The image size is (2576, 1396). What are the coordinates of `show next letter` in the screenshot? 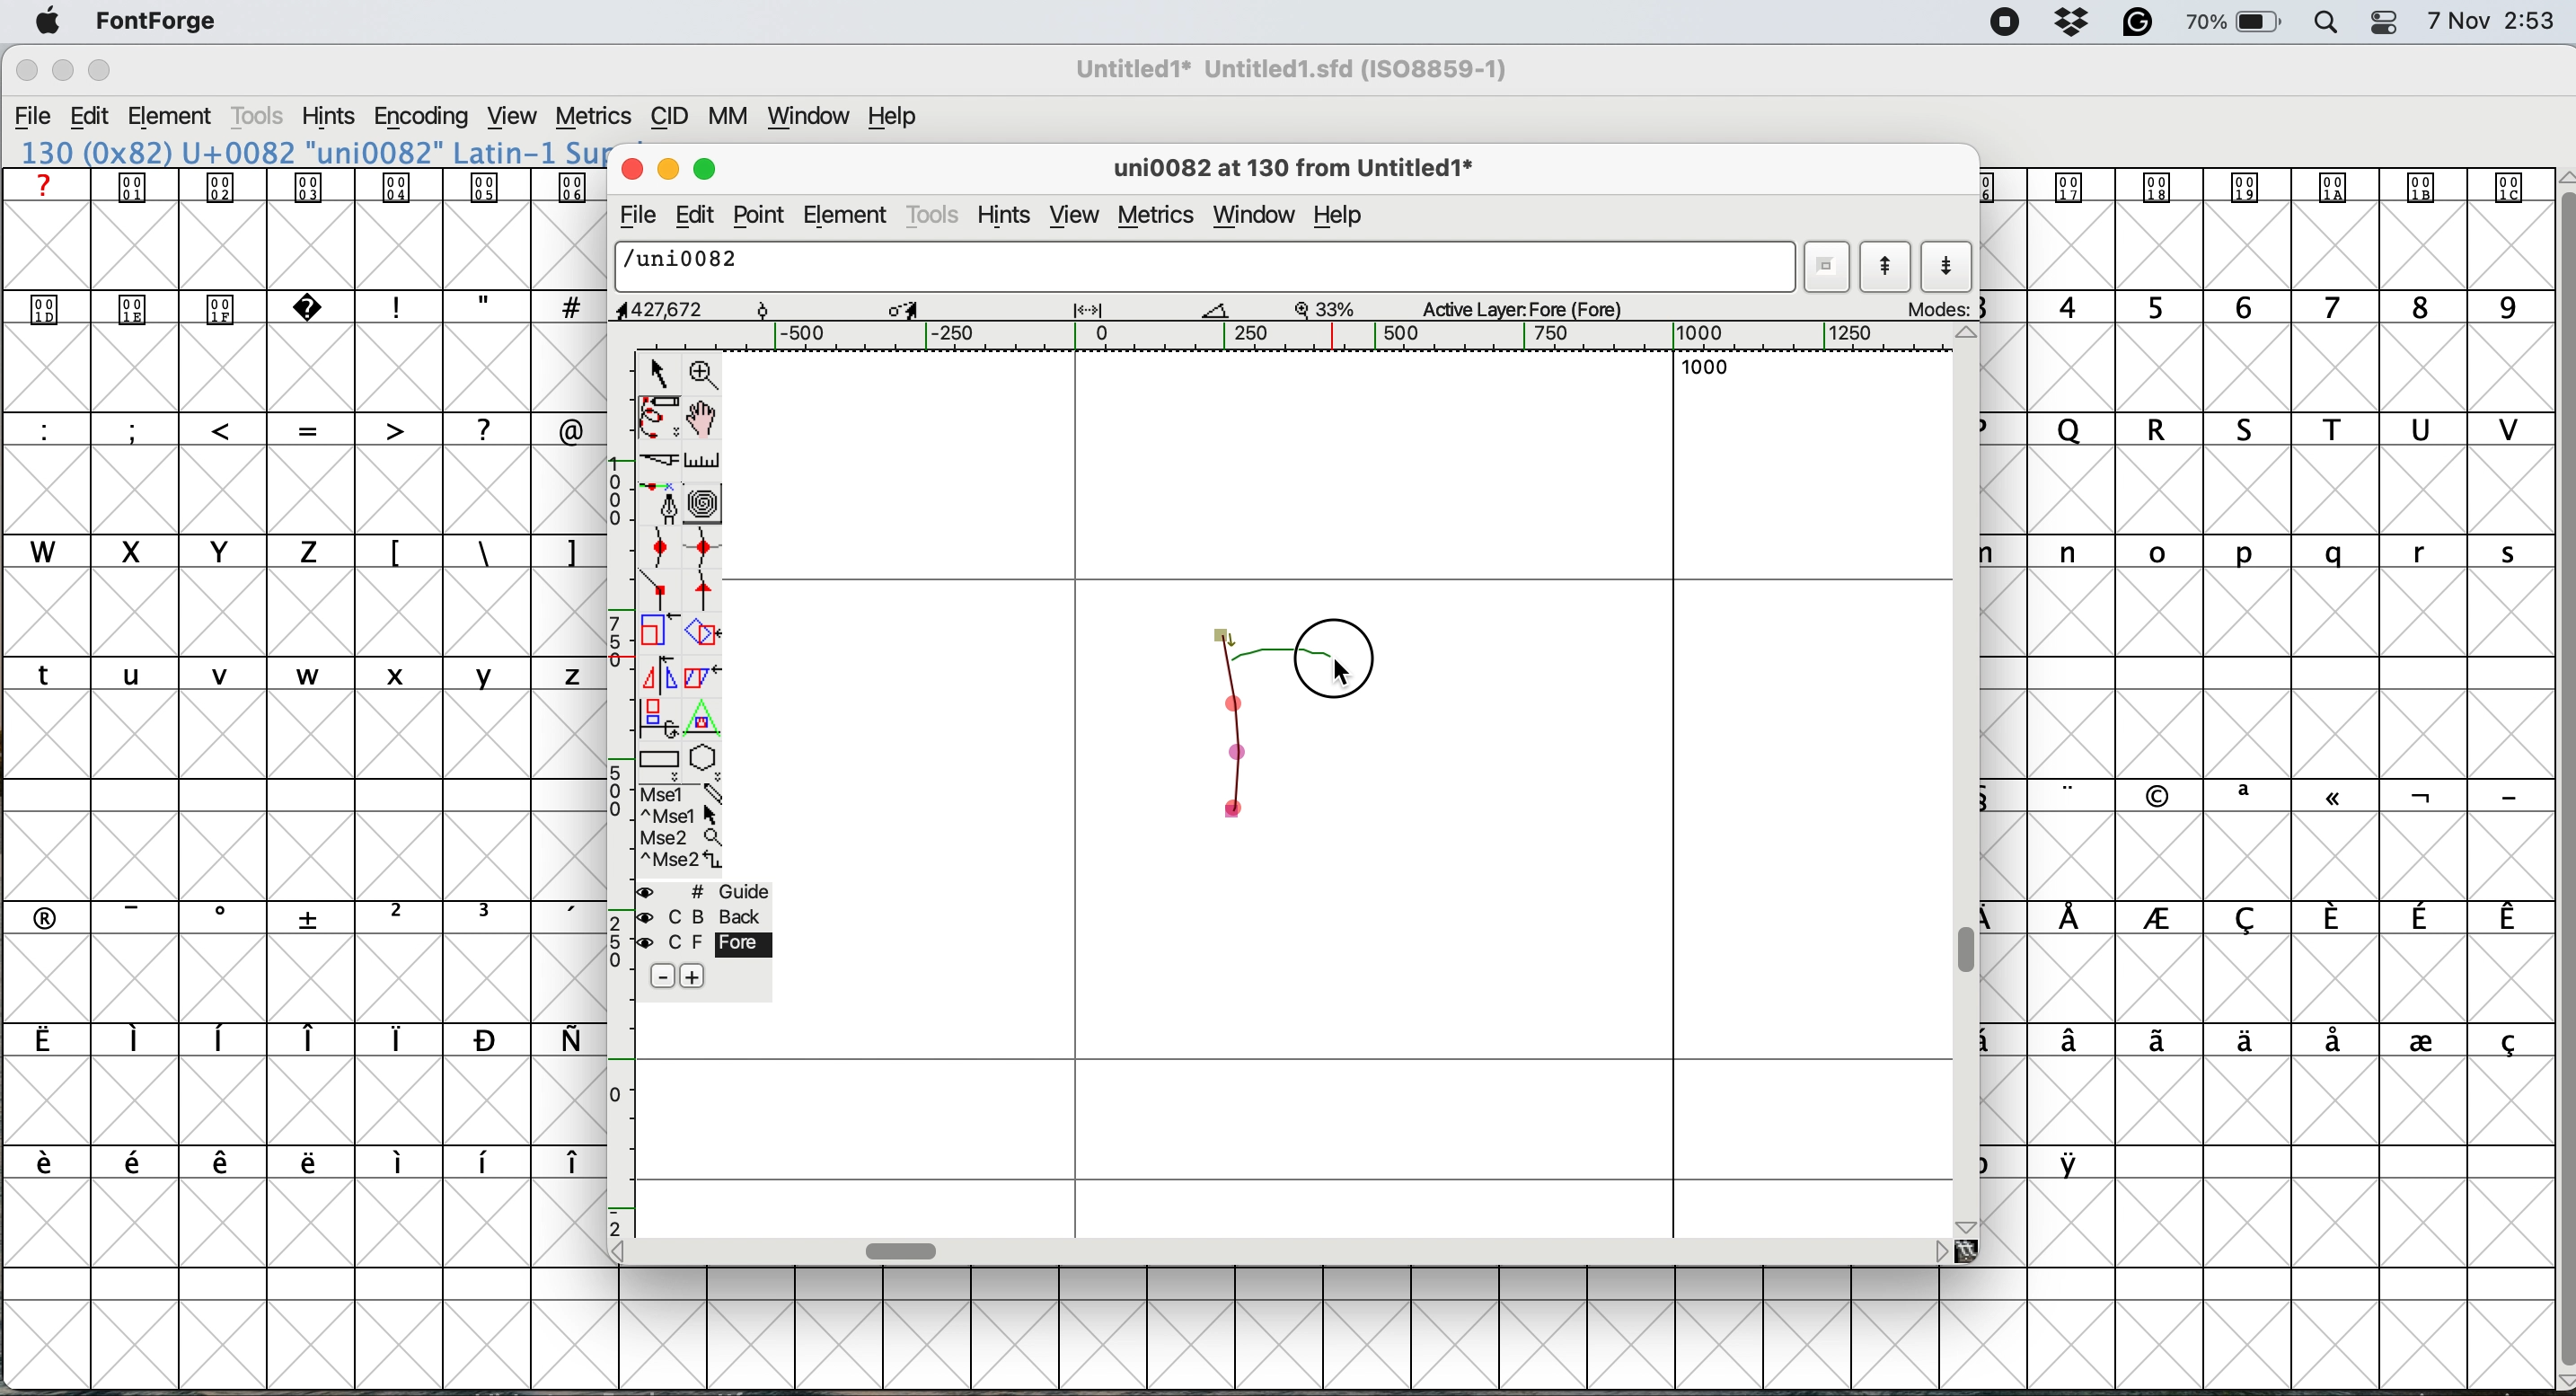 It's located at (1946, 269).